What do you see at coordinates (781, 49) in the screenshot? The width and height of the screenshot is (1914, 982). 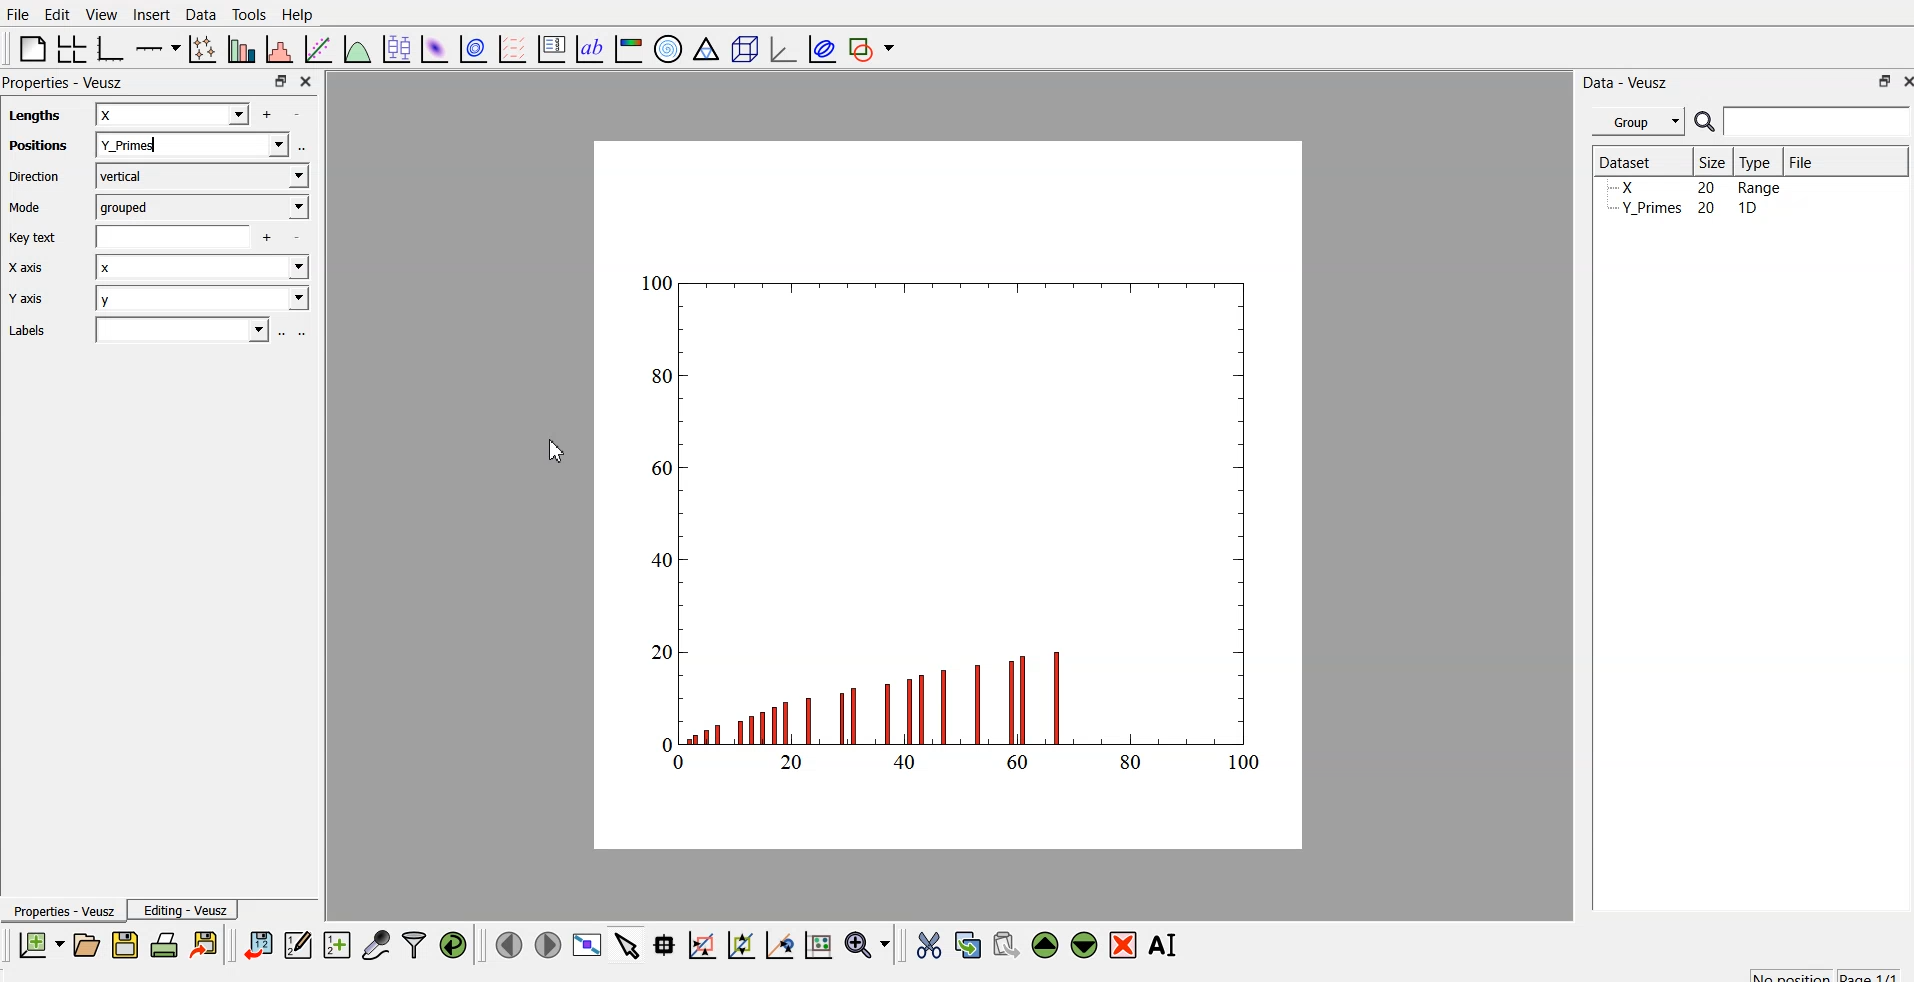 I see `3D graph` at bounding box center [781, 49].